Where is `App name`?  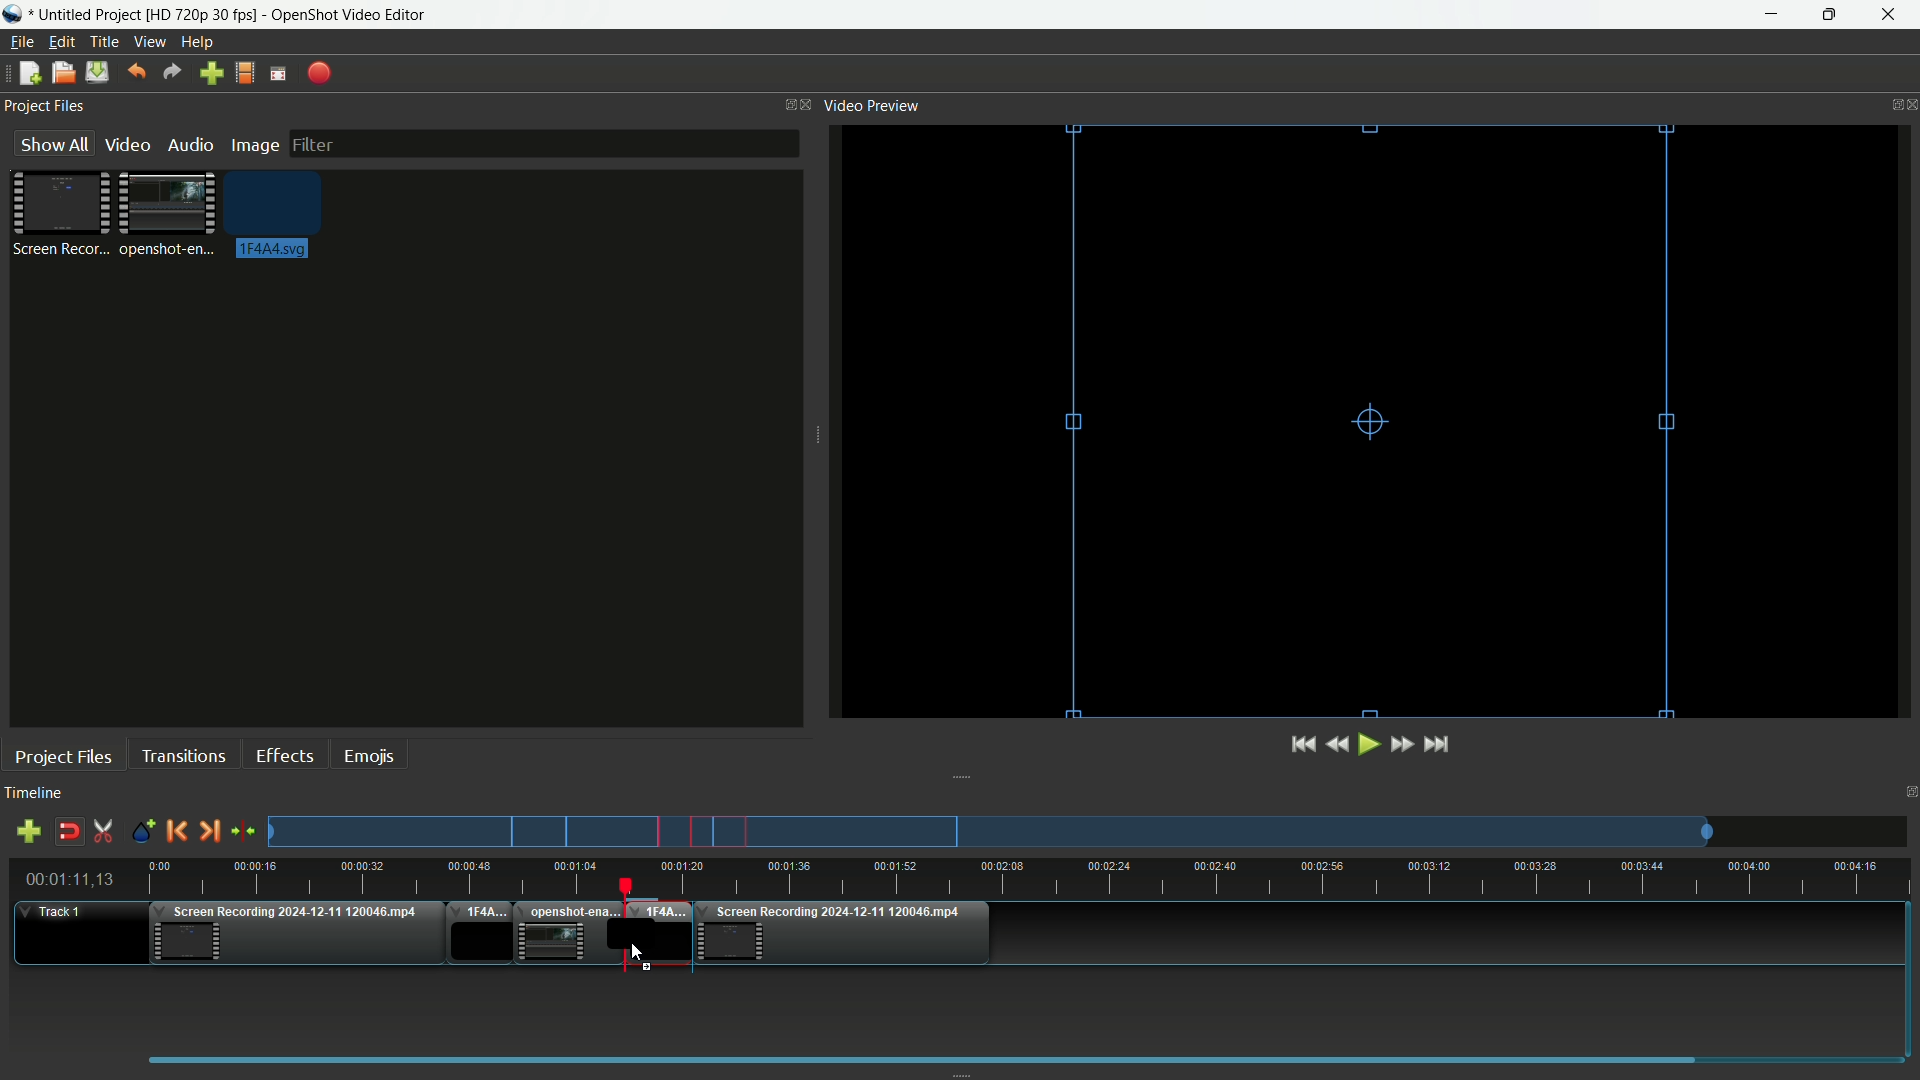
App name is located at coordinates (351, 16).